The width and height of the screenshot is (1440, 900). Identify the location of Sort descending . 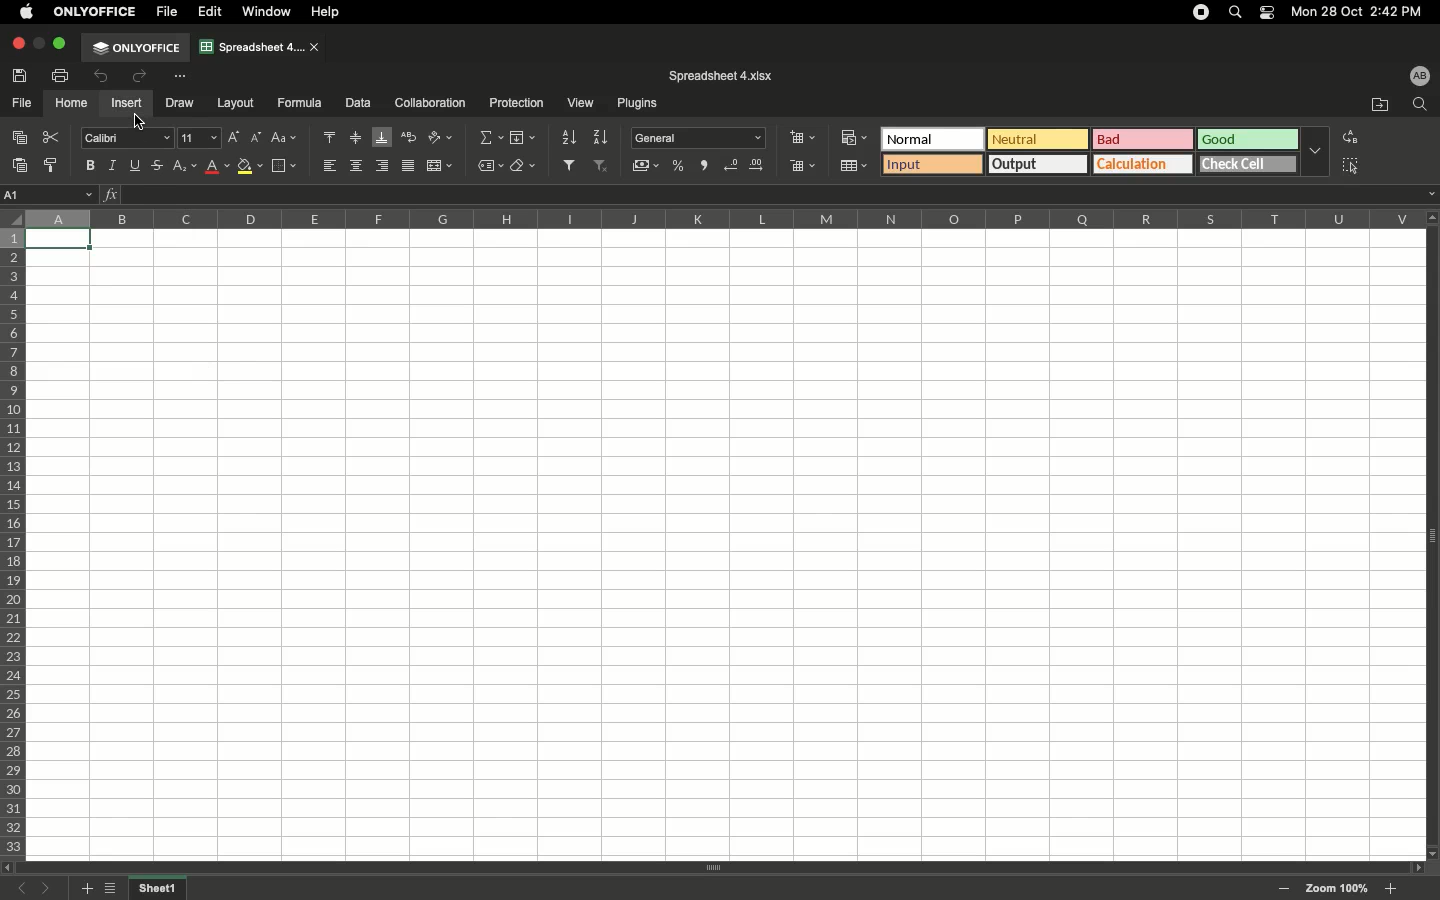
(601, 140).